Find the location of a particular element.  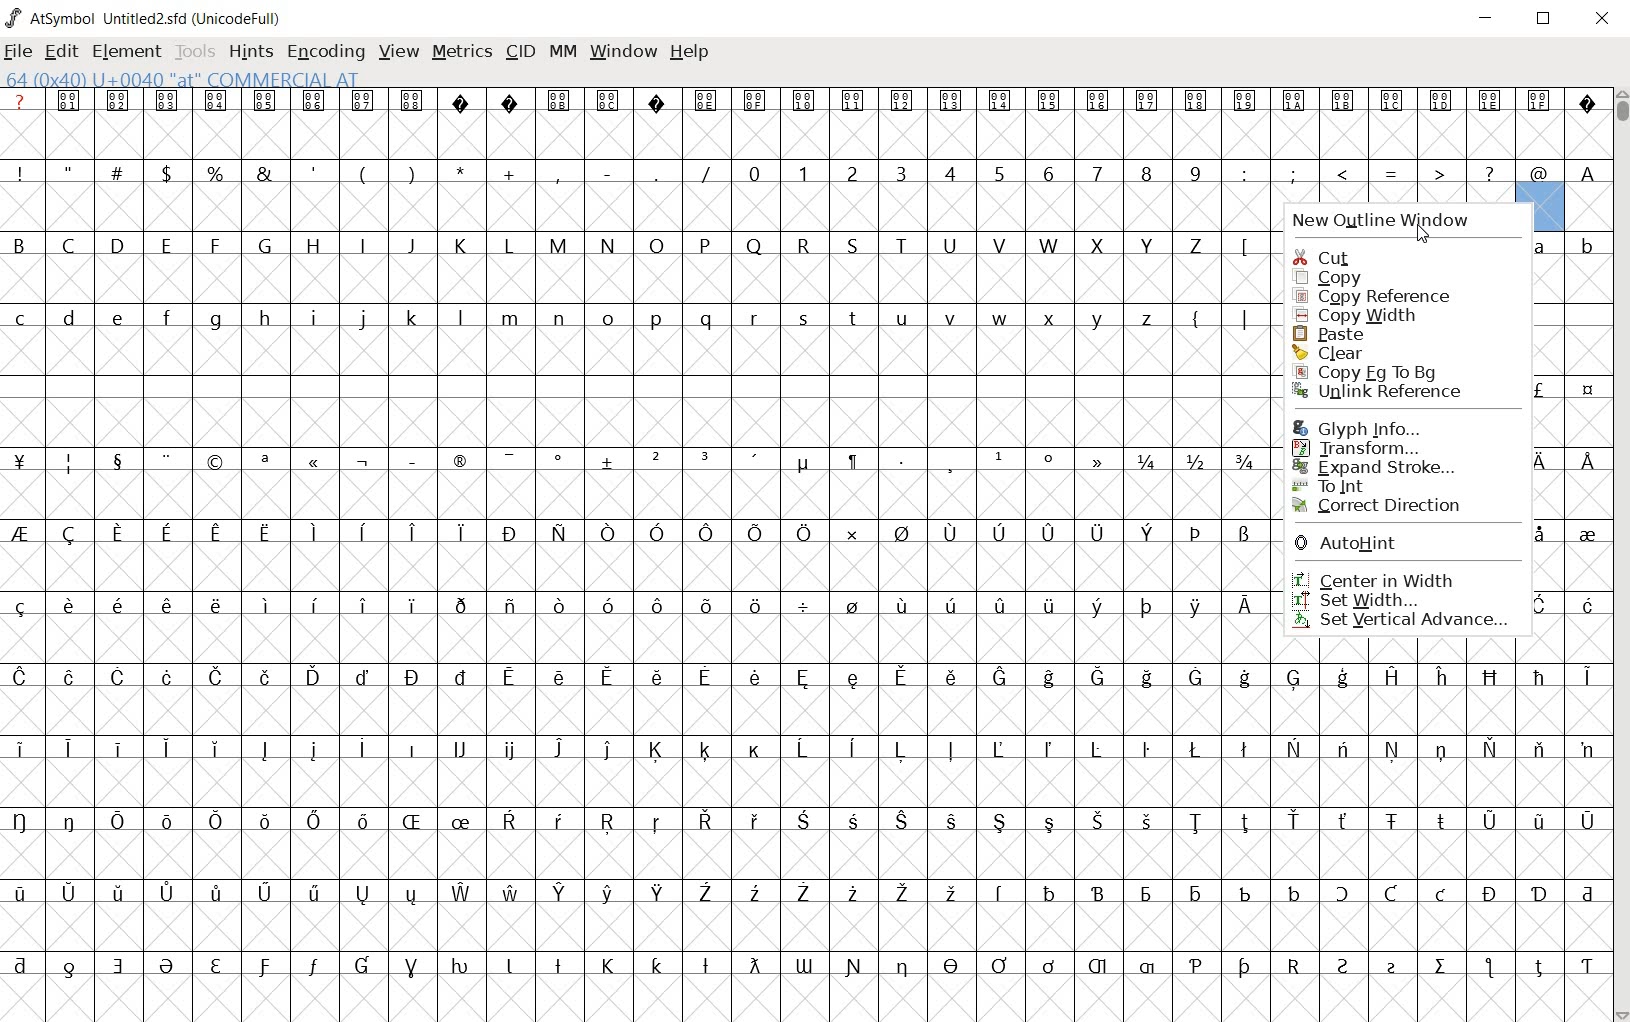

METRICS is located at coordinates (461, 52).